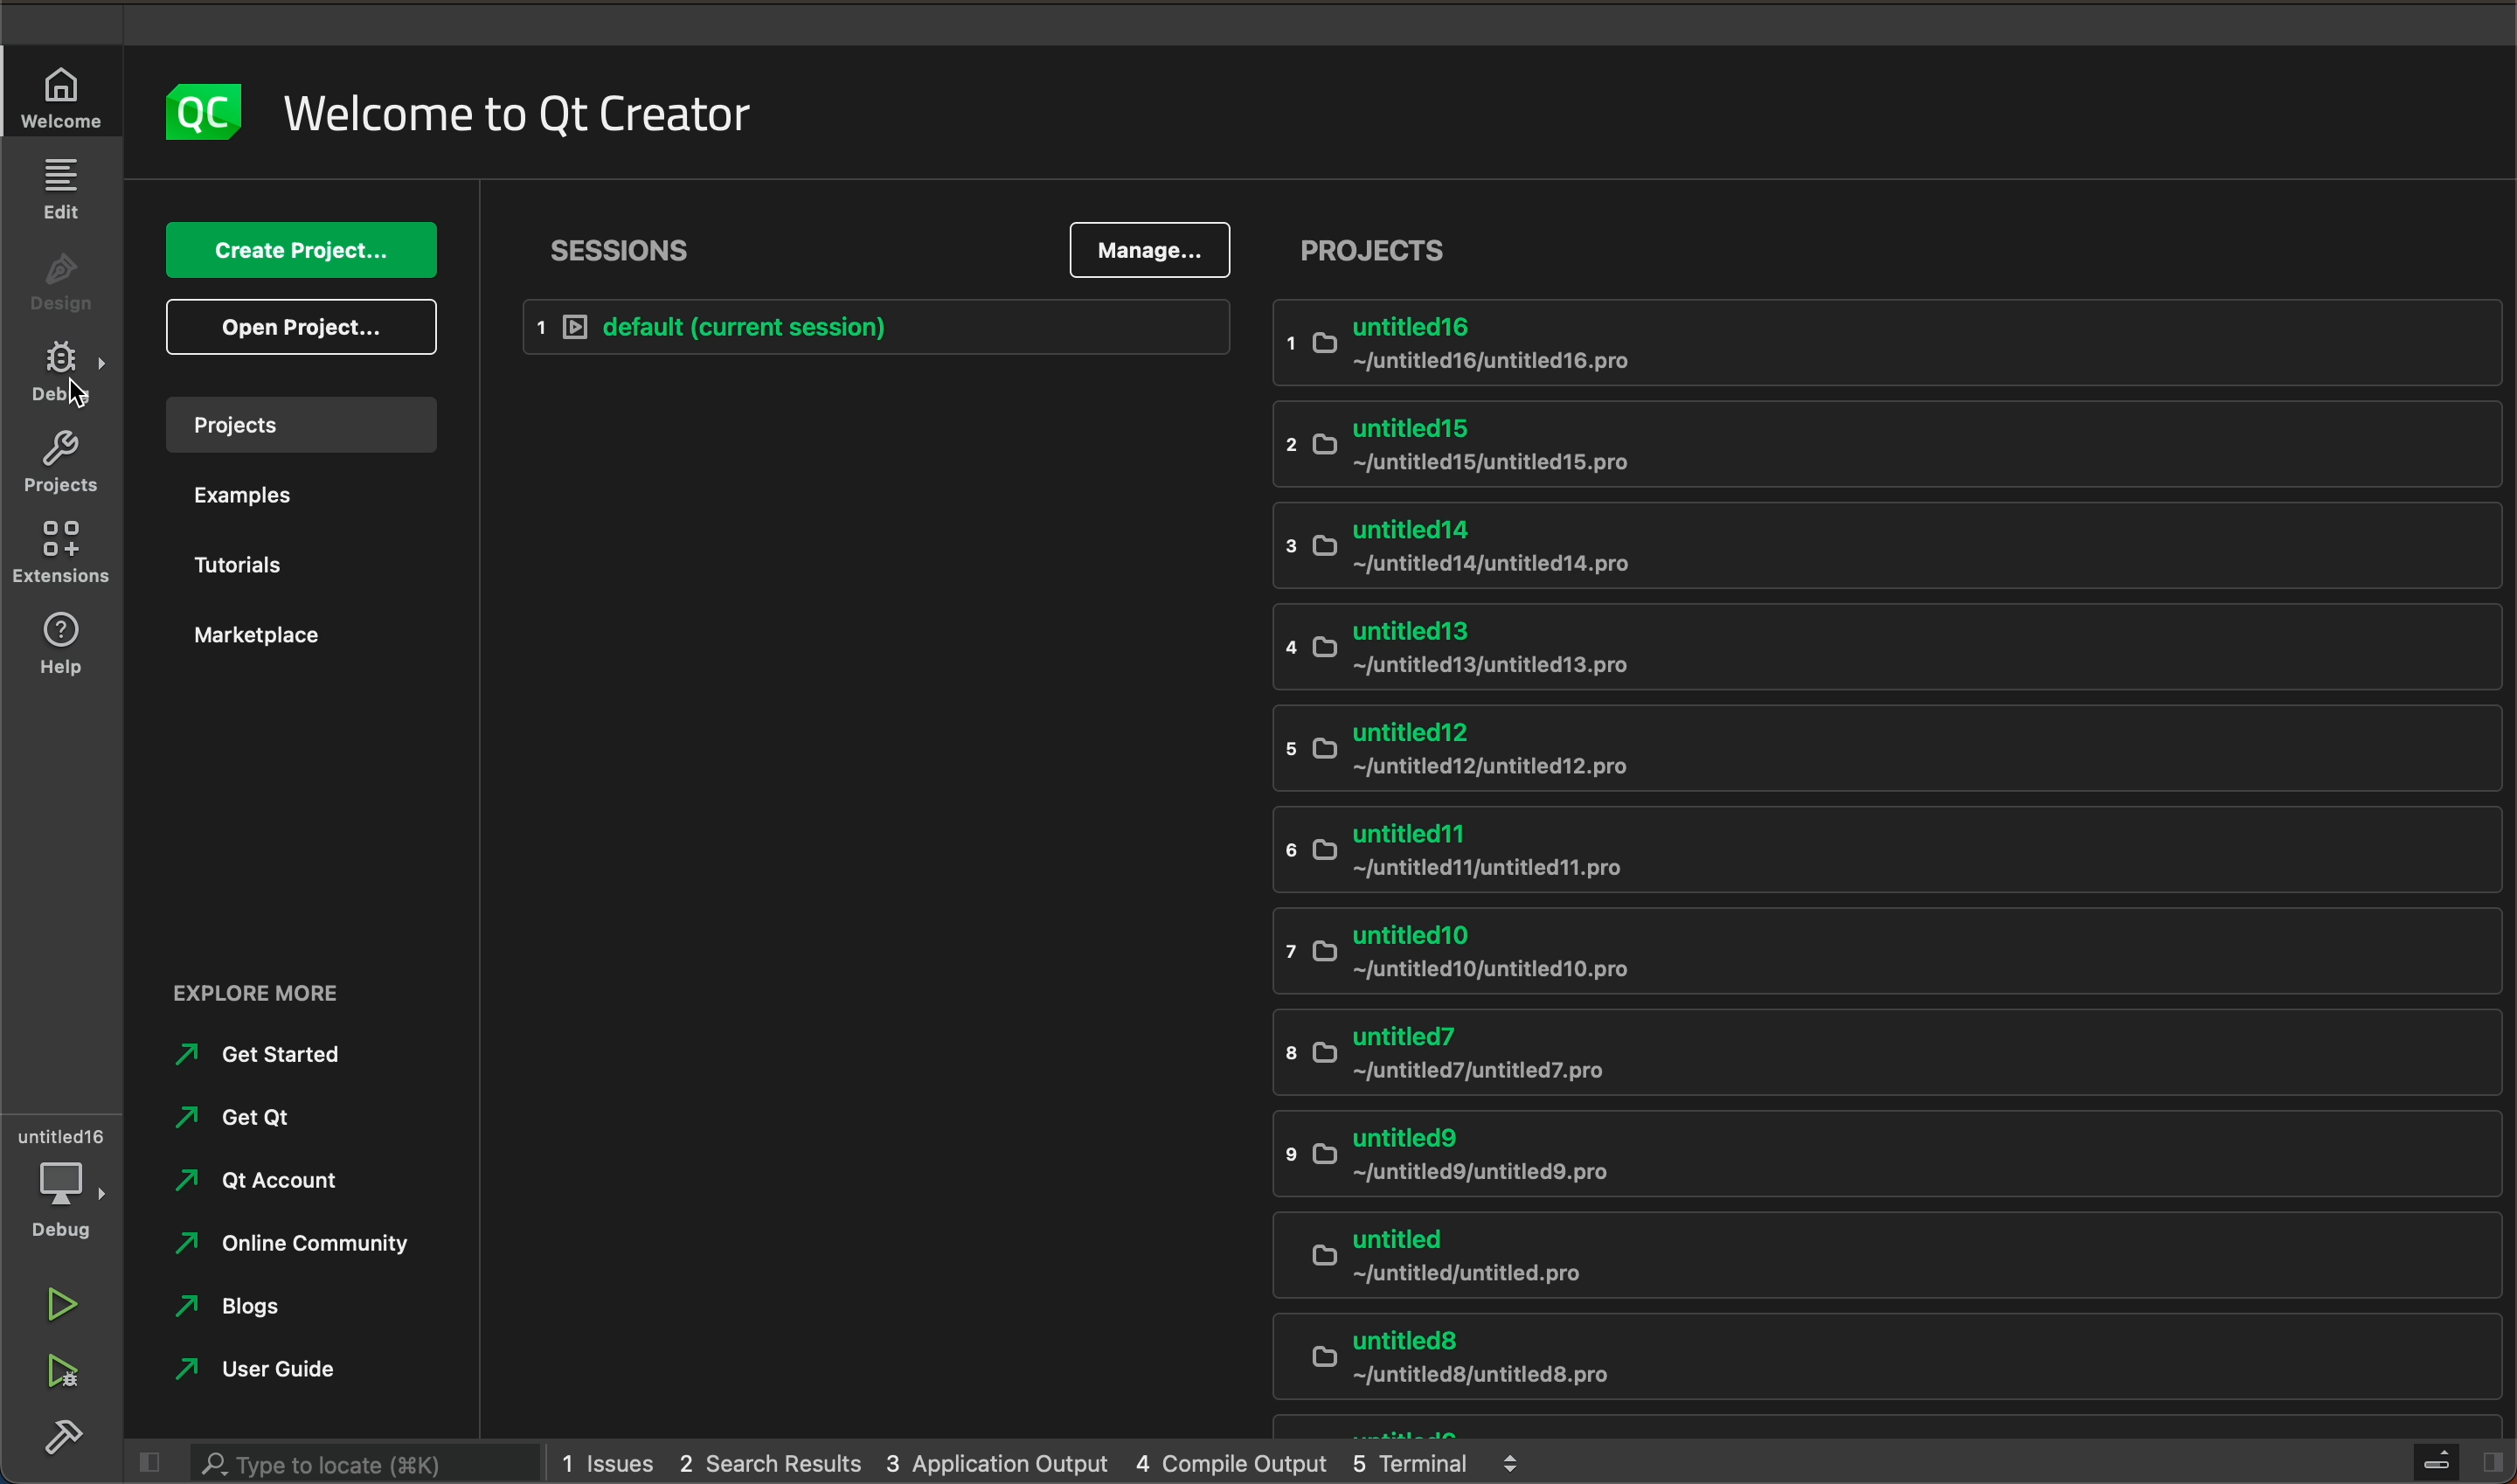 Image resolution: width=2517 pixels, height=1484 pixels. What do you see at coordinates (268, 1186) in the screenshot?
I see `account` at bounding box center [268, 1186].